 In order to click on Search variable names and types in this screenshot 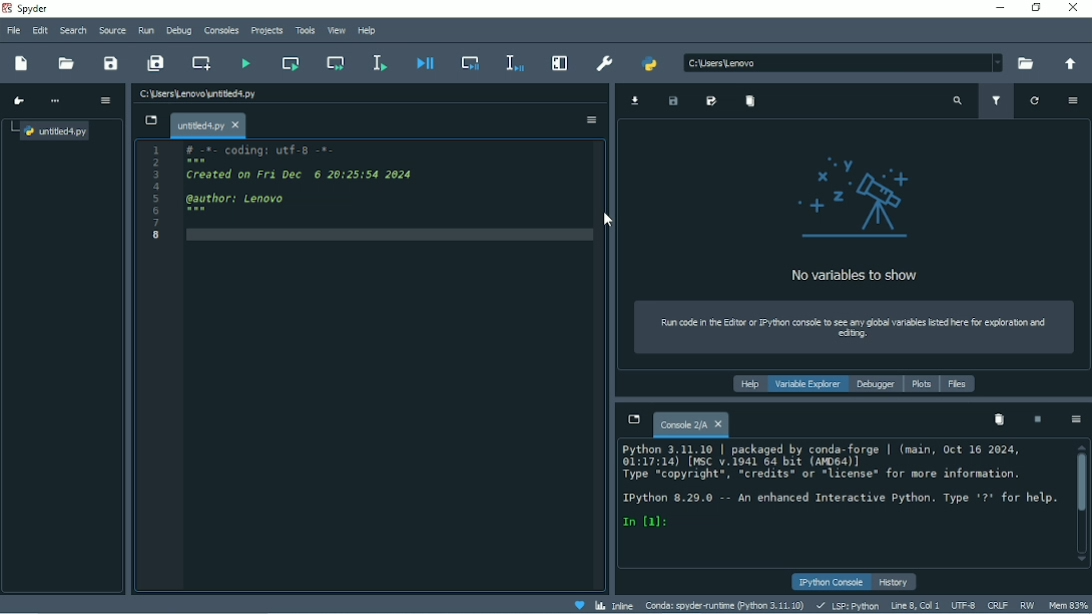, I will do `click(957, 101)`.